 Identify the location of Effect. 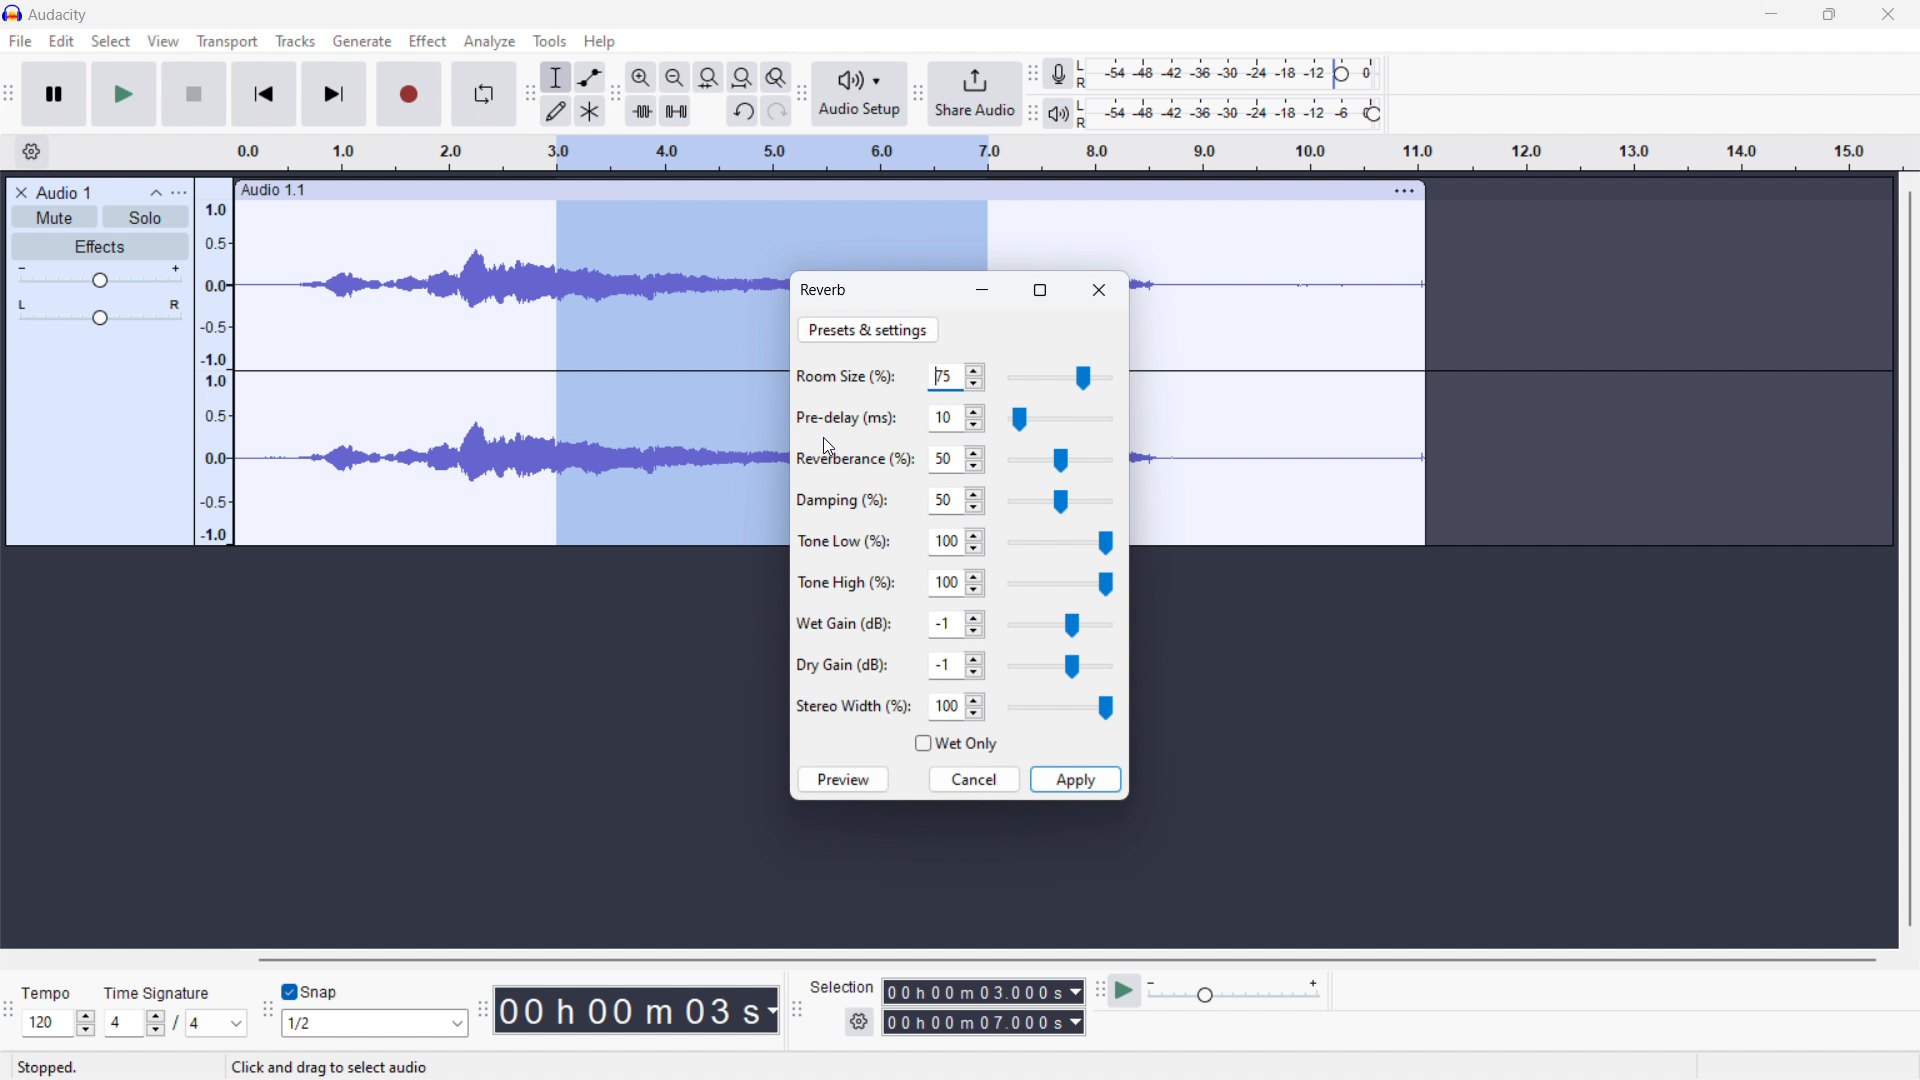
(429, 43).